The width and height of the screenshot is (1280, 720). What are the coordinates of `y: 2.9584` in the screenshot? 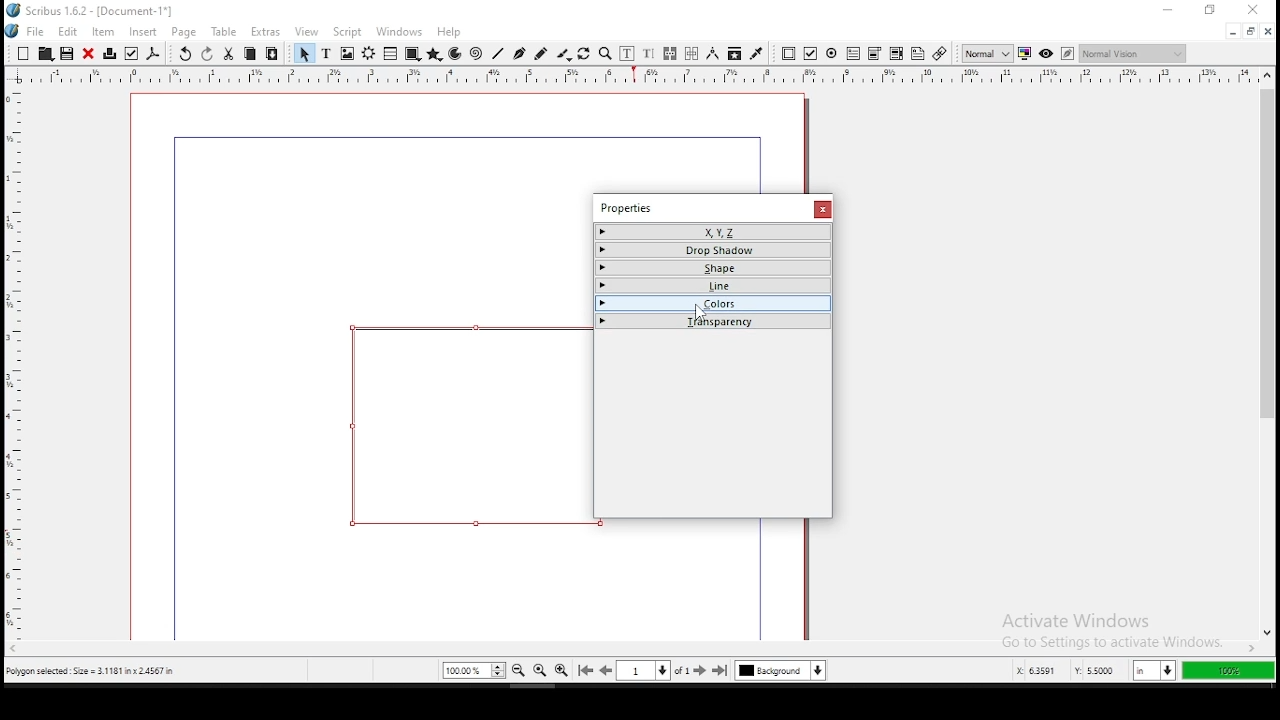 It's located at (1094, 671).